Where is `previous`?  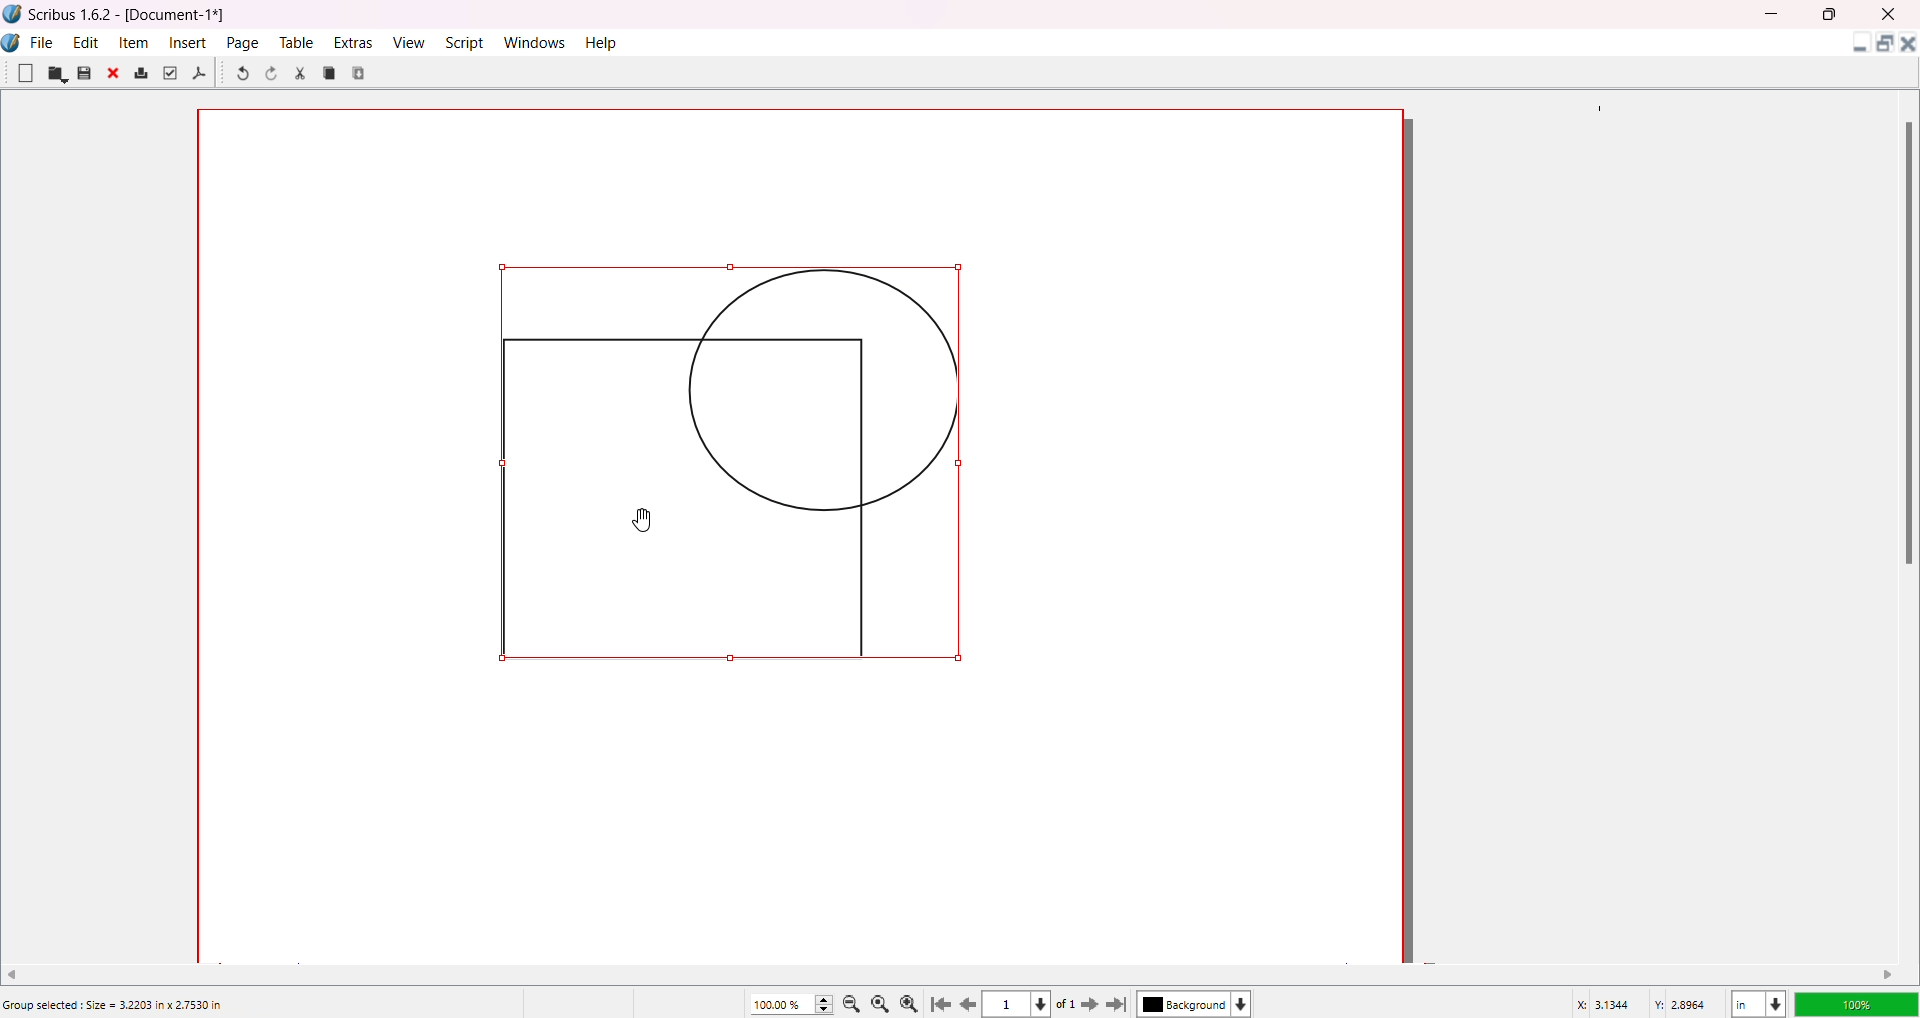 previous is located at coordinates (971, 1007).